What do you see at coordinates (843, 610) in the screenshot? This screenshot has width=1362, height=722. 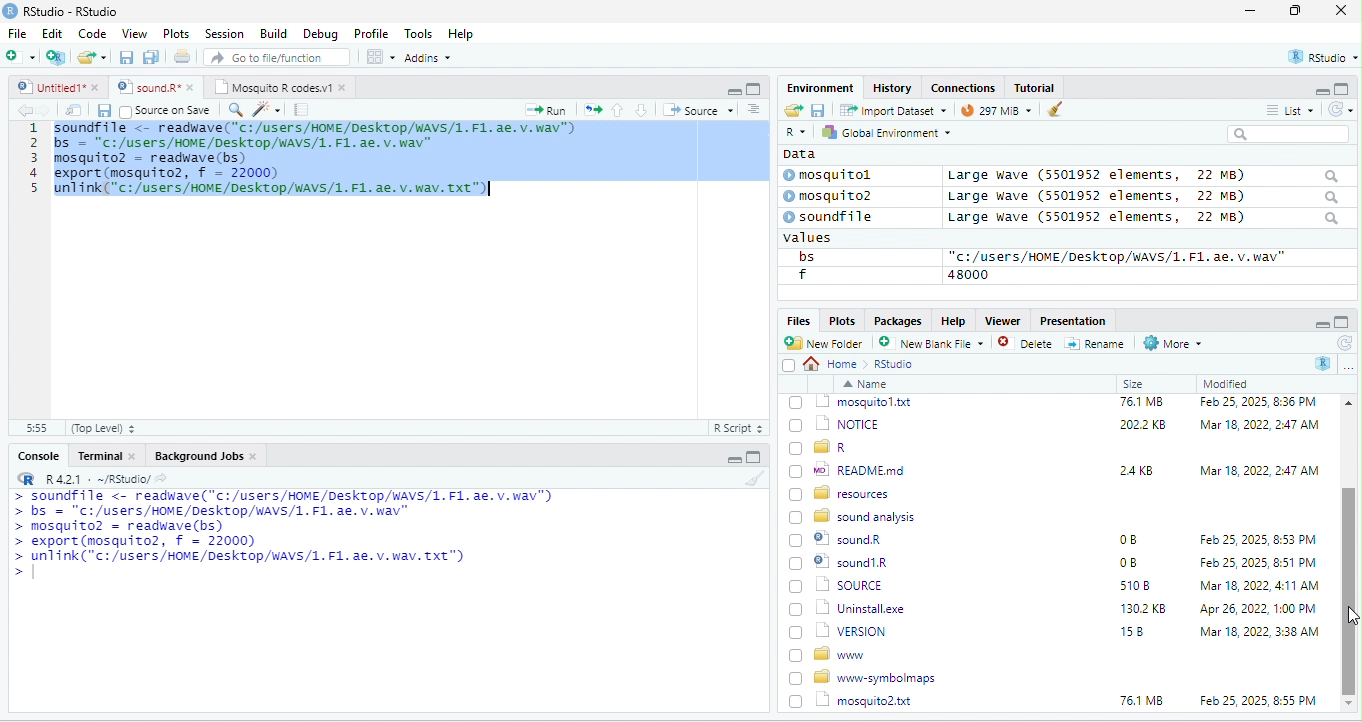 I see `BD resources` at bounding box center [843, 610].